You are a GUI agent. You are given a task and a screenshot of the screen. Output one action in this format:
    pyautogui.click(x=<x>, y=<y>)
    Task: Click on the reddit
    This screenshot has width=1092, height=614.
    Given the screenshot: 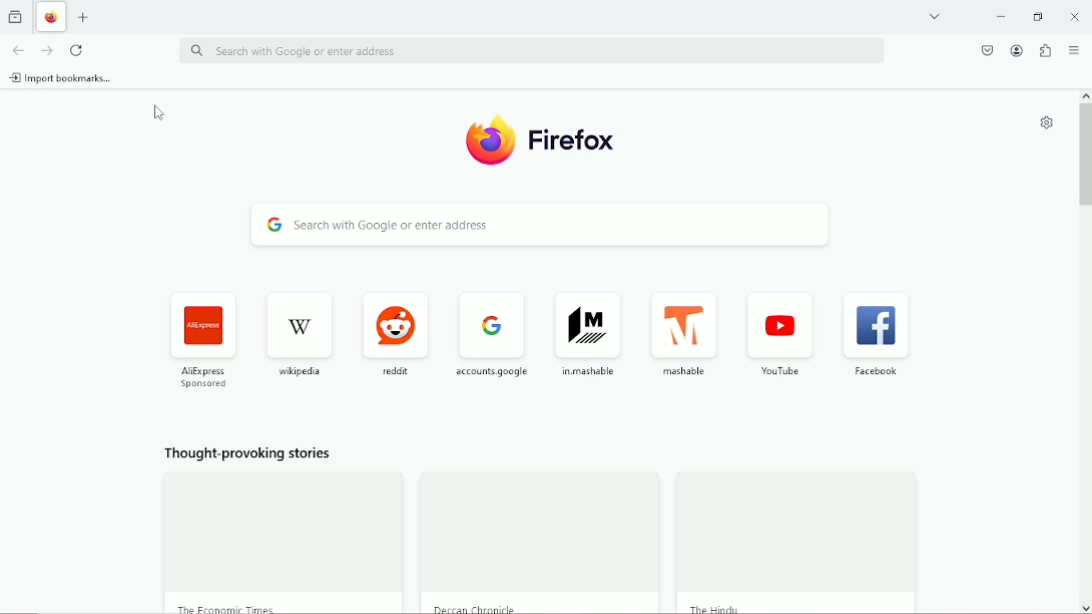 What is the action you would take?
    pyautogui.click(x=396, y=333)
    